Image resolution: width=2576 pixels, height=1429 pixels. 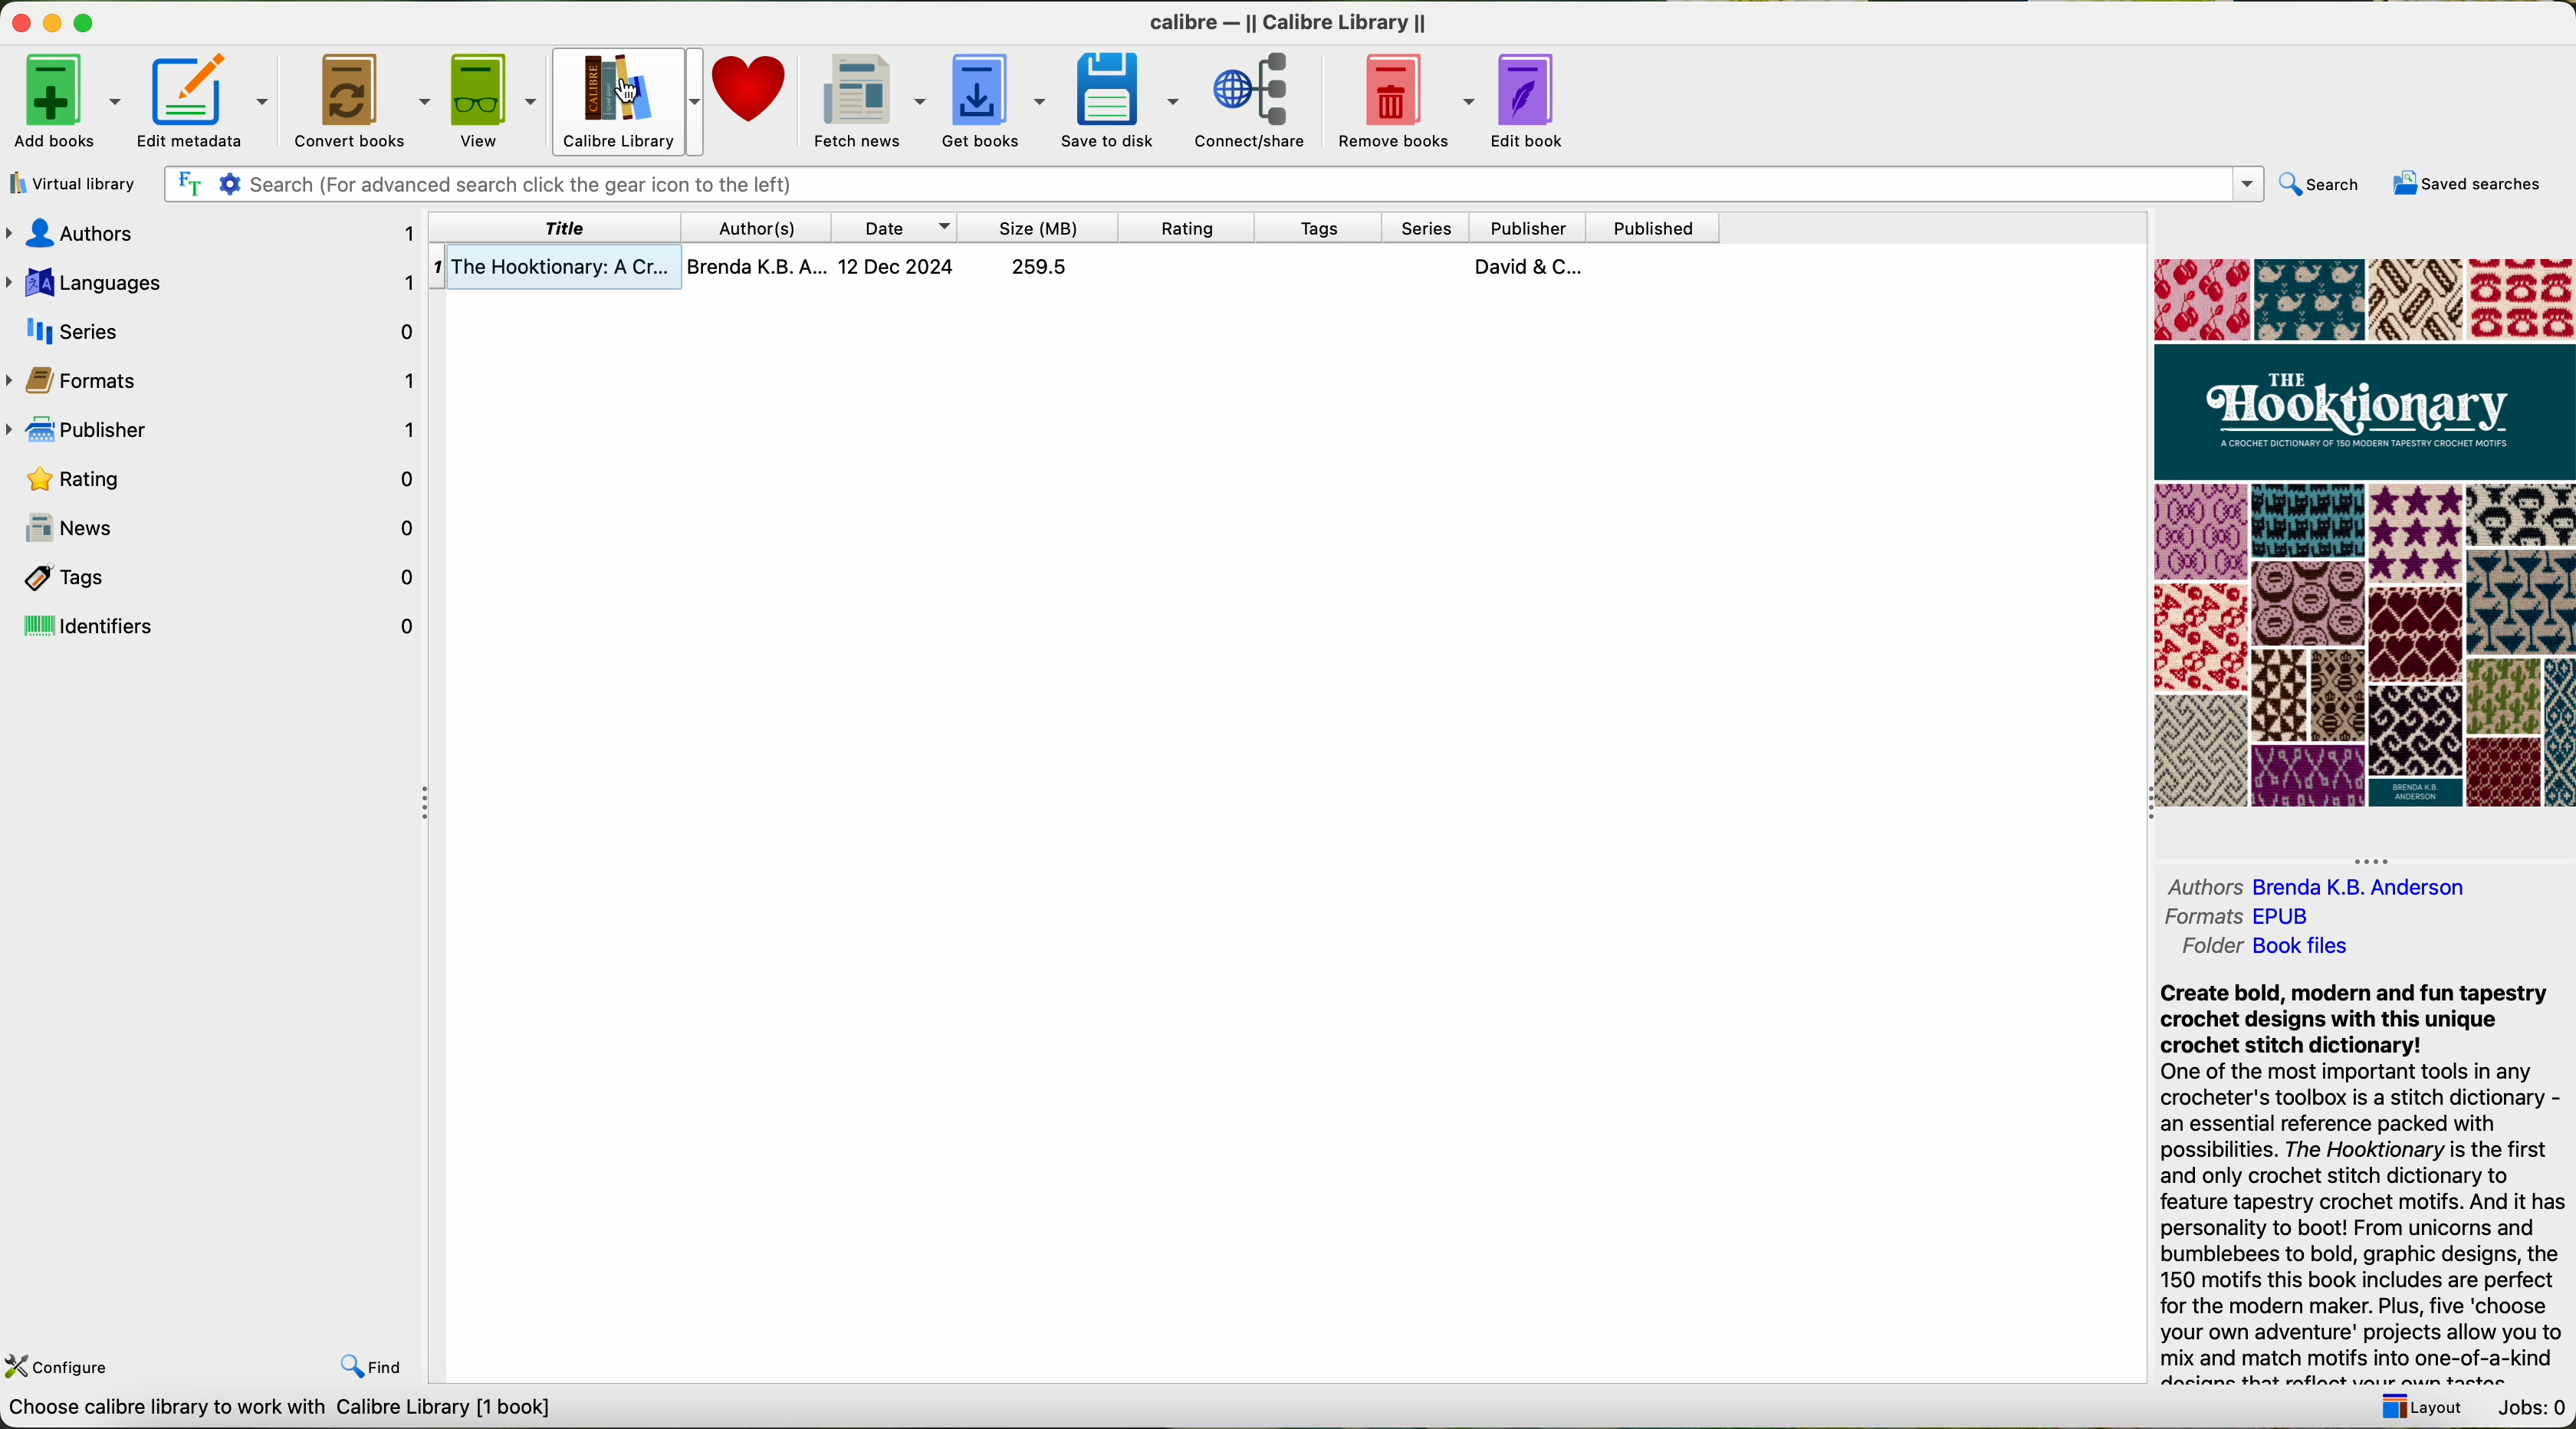 What do you see at coordinates (625, 88) in the screenshot?
I see `cursor` at bounding box center [625, 88].